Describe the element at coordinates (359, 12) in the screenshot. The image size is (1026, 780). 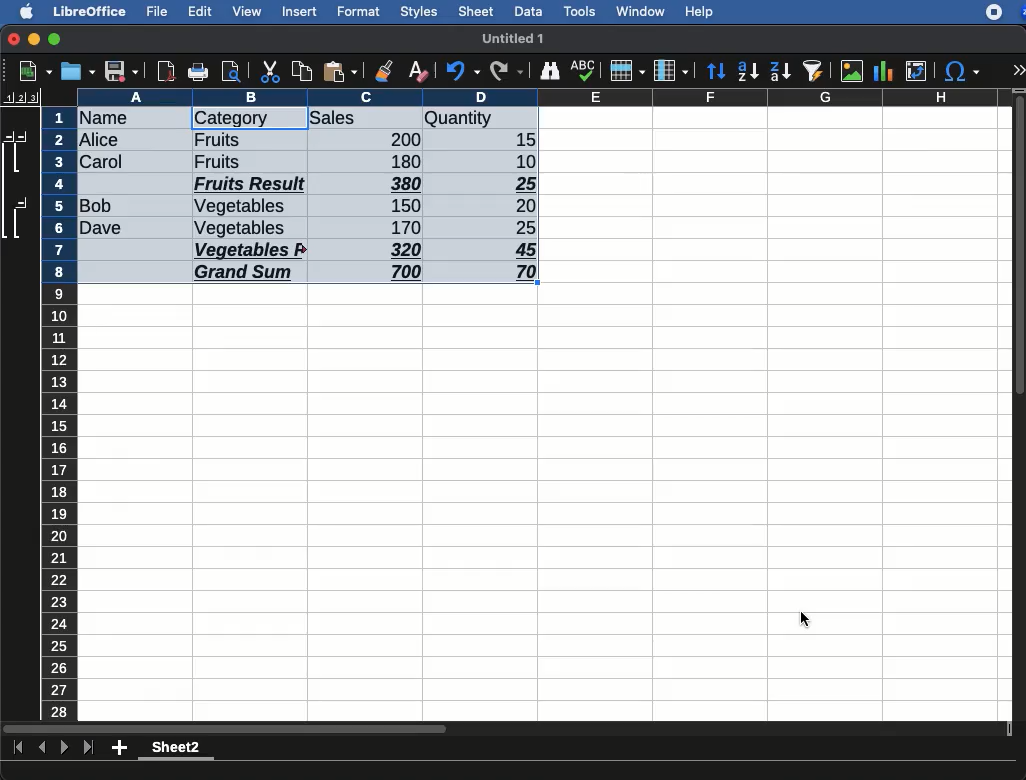
I see `format` at that location.